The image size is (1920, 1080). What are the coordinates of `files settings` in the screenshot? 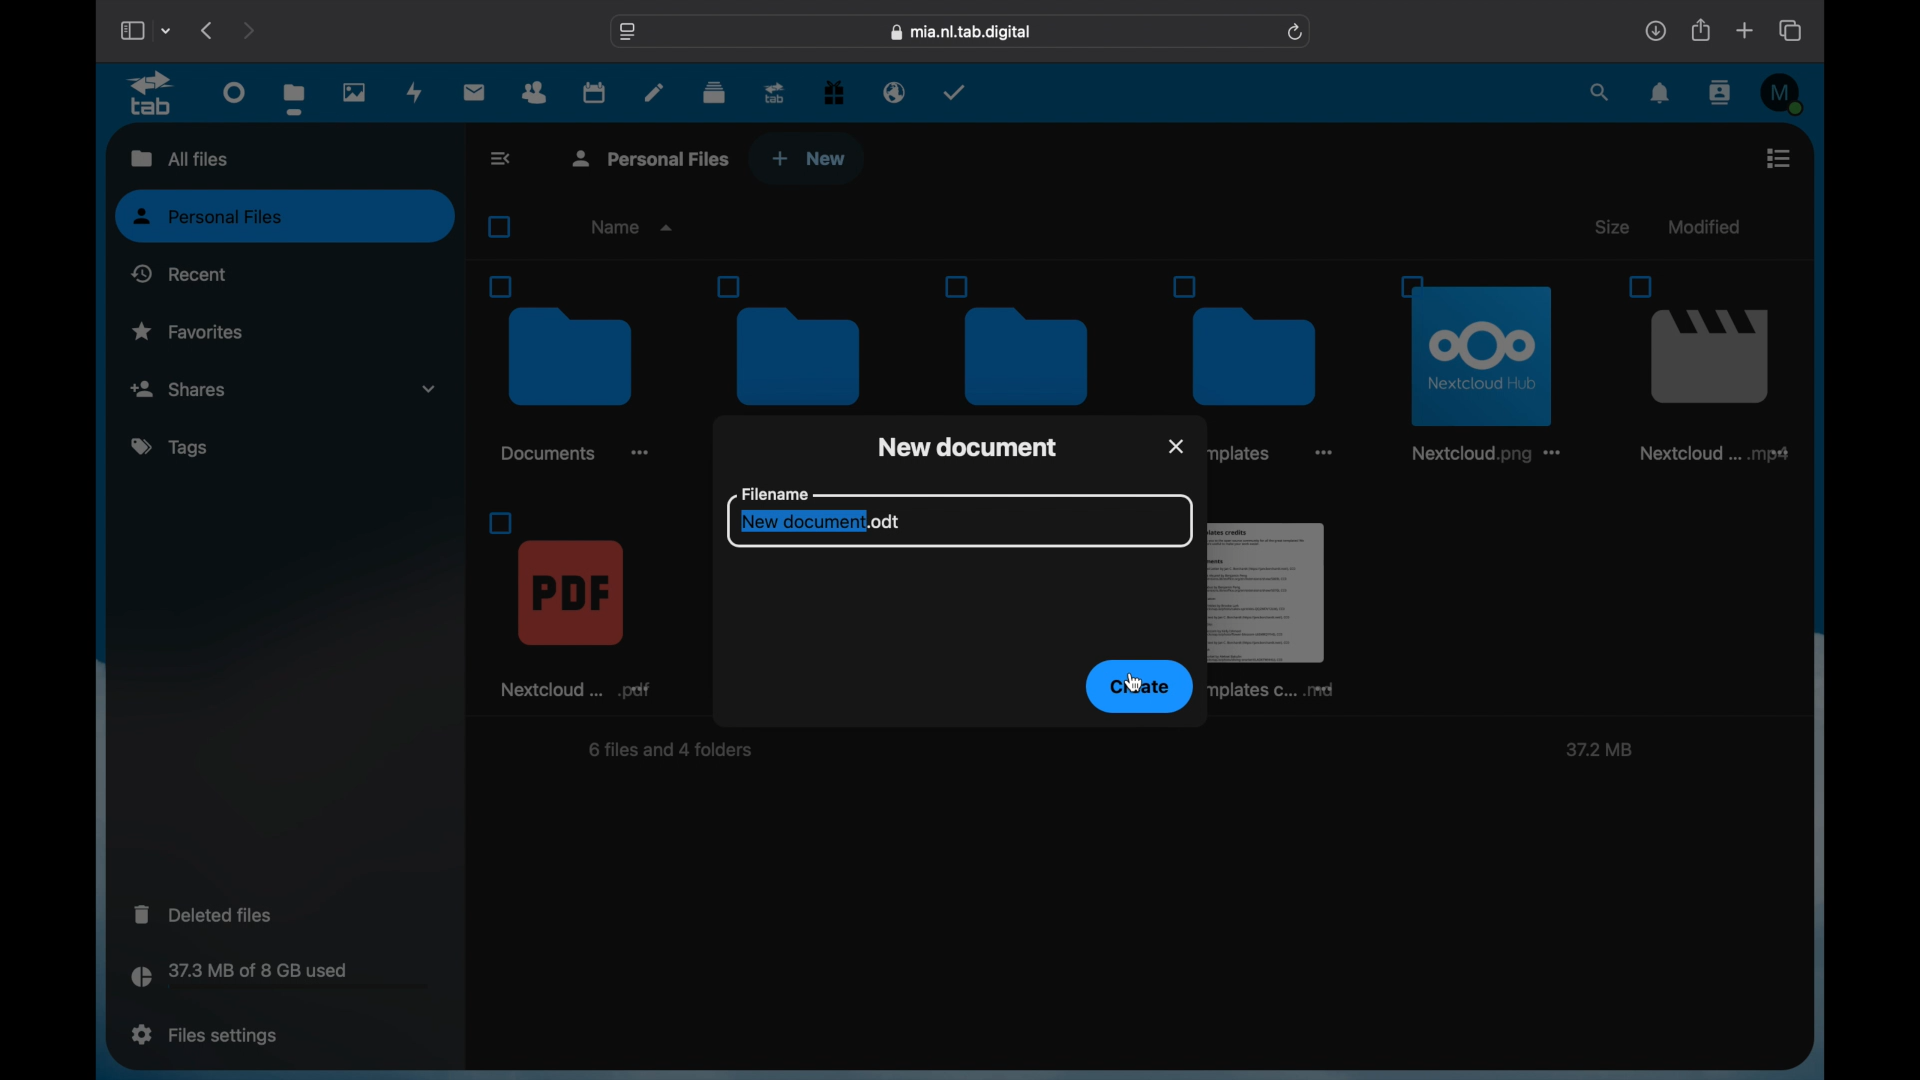 It's located at (204, 1035).